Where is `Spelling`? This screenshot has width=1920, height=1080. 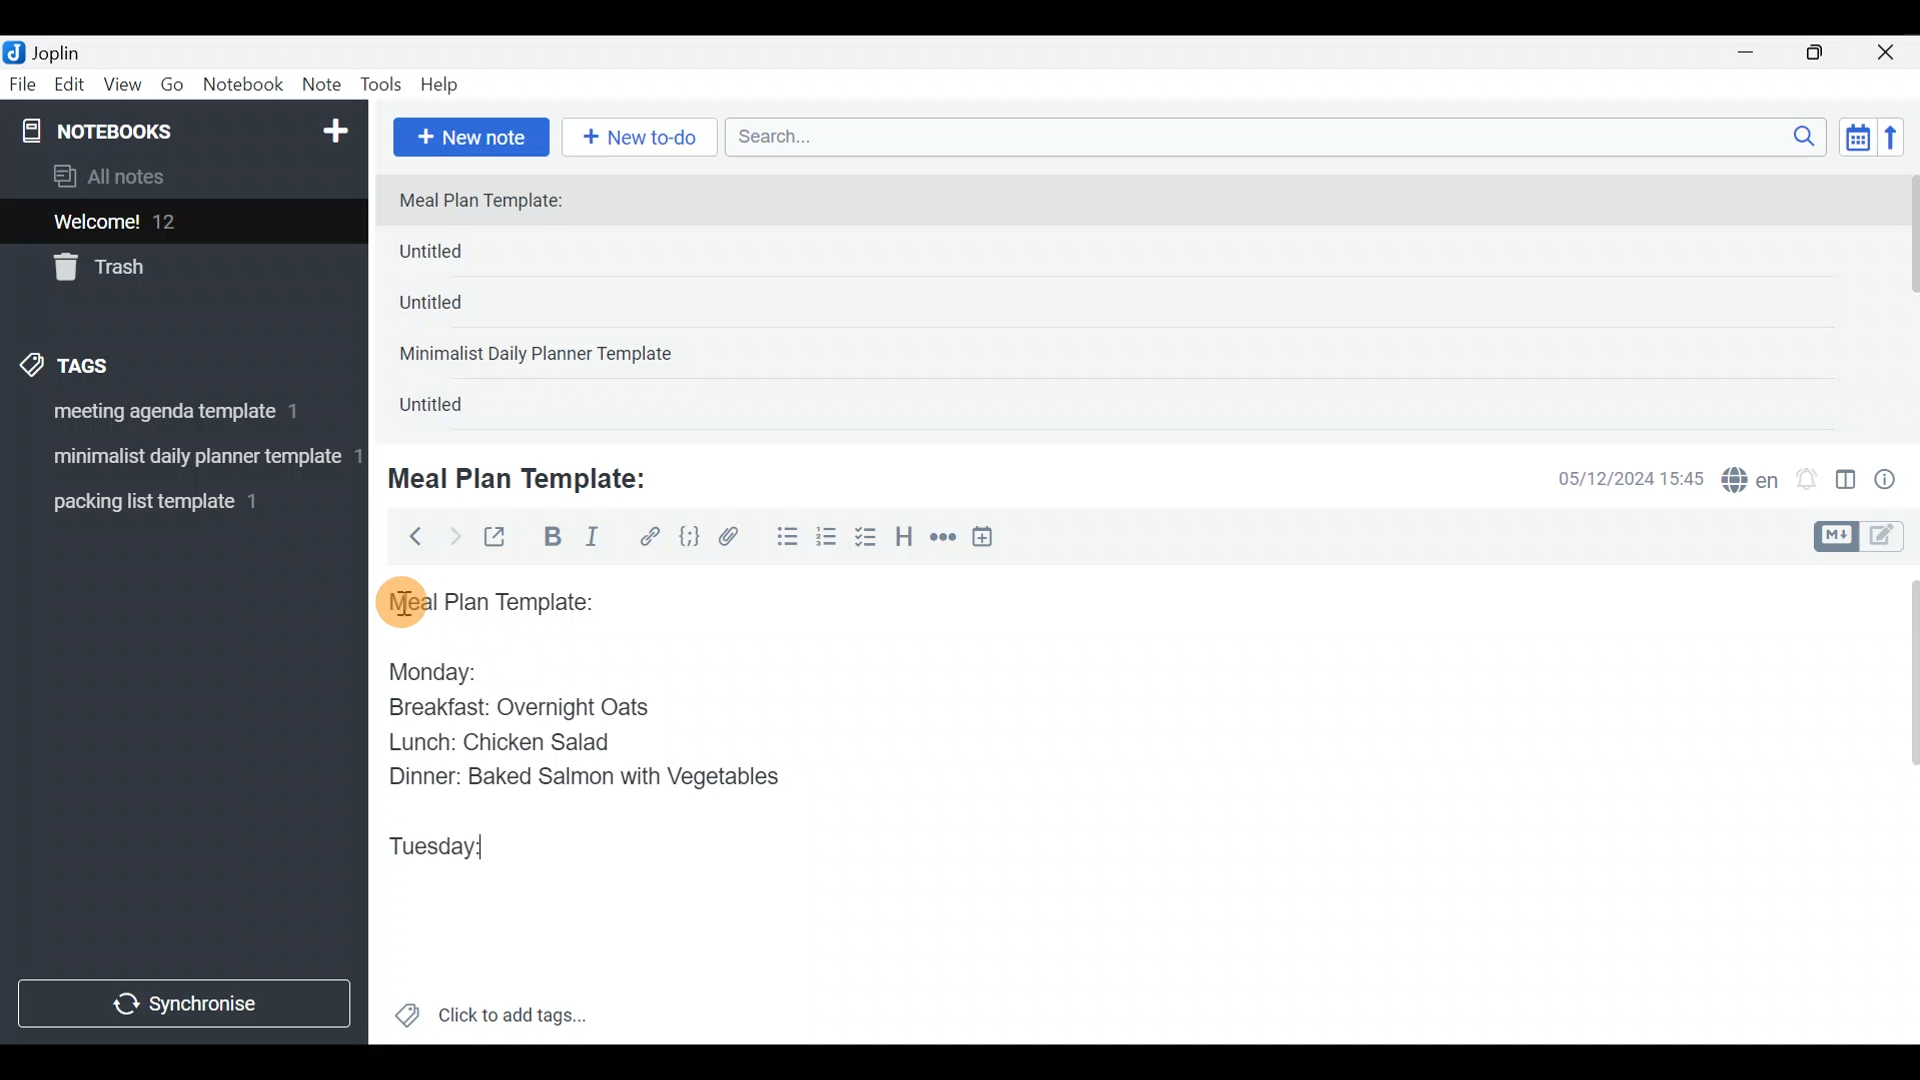
Spelling is located at coordinates (1751, 482).